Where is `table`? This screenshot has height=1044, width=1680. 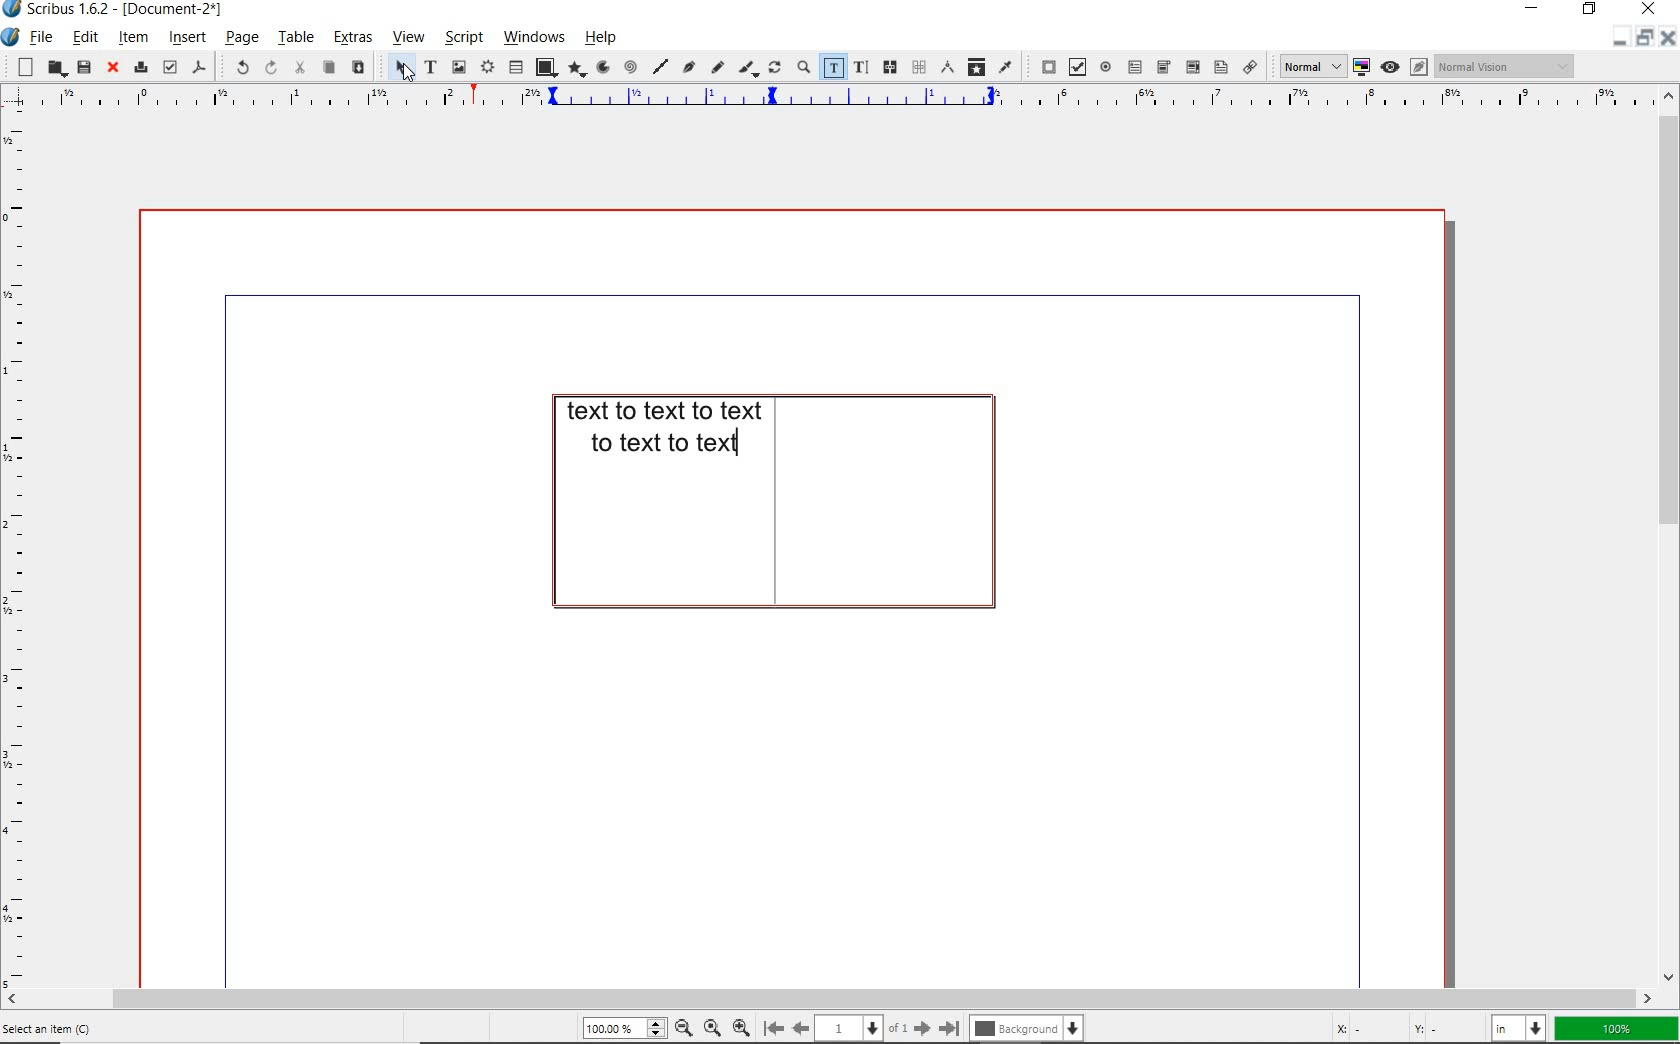
table is located at coordinates (293, 38).